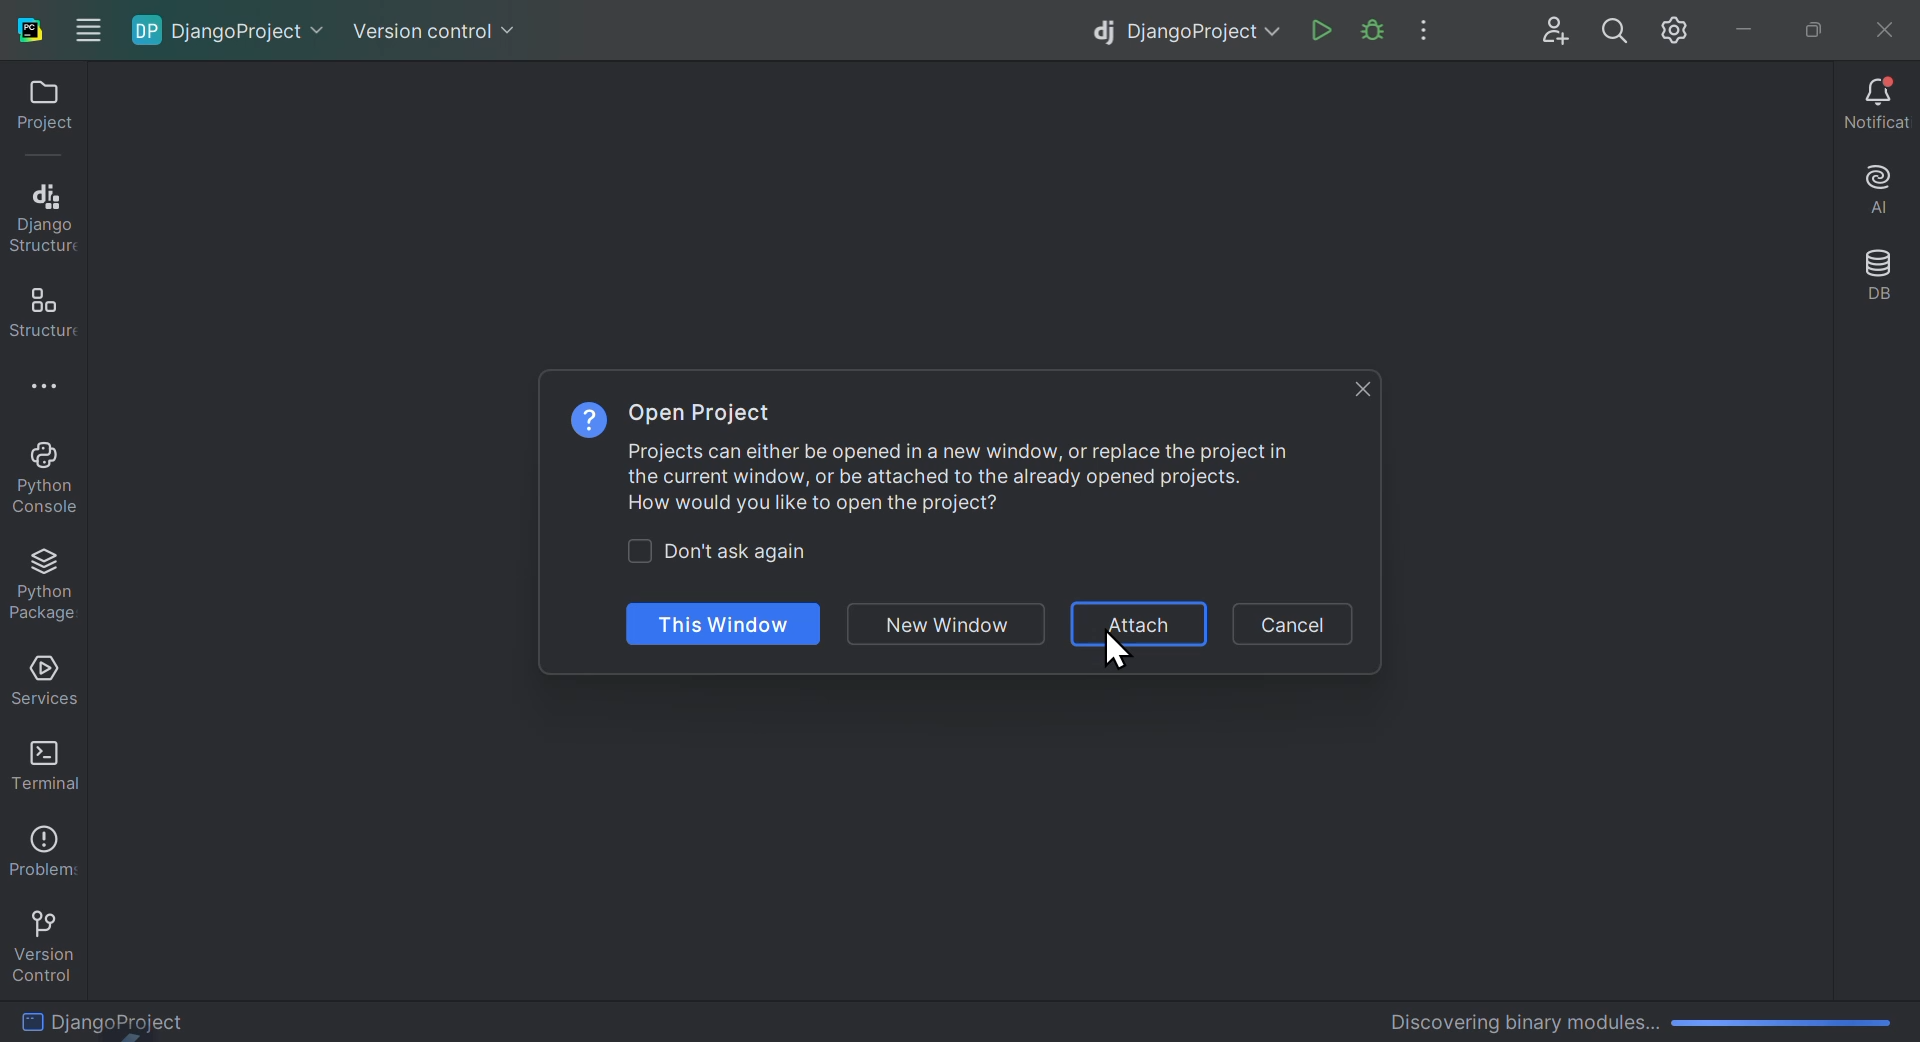  What do you see at coordinates (581, 420) in the screenshot?
I see `Question Logo` at bounding box center [581, 420].